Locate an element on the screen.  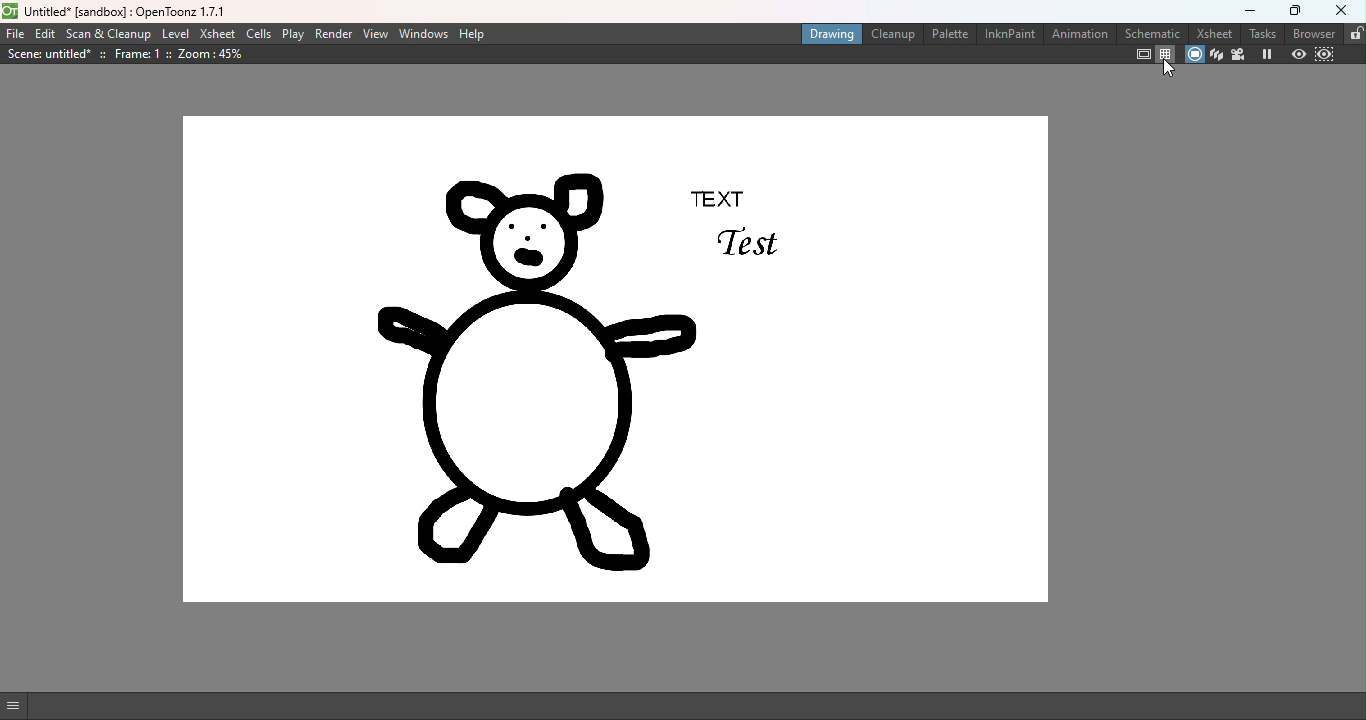
Tasks is located at coordinates (1262, 33).